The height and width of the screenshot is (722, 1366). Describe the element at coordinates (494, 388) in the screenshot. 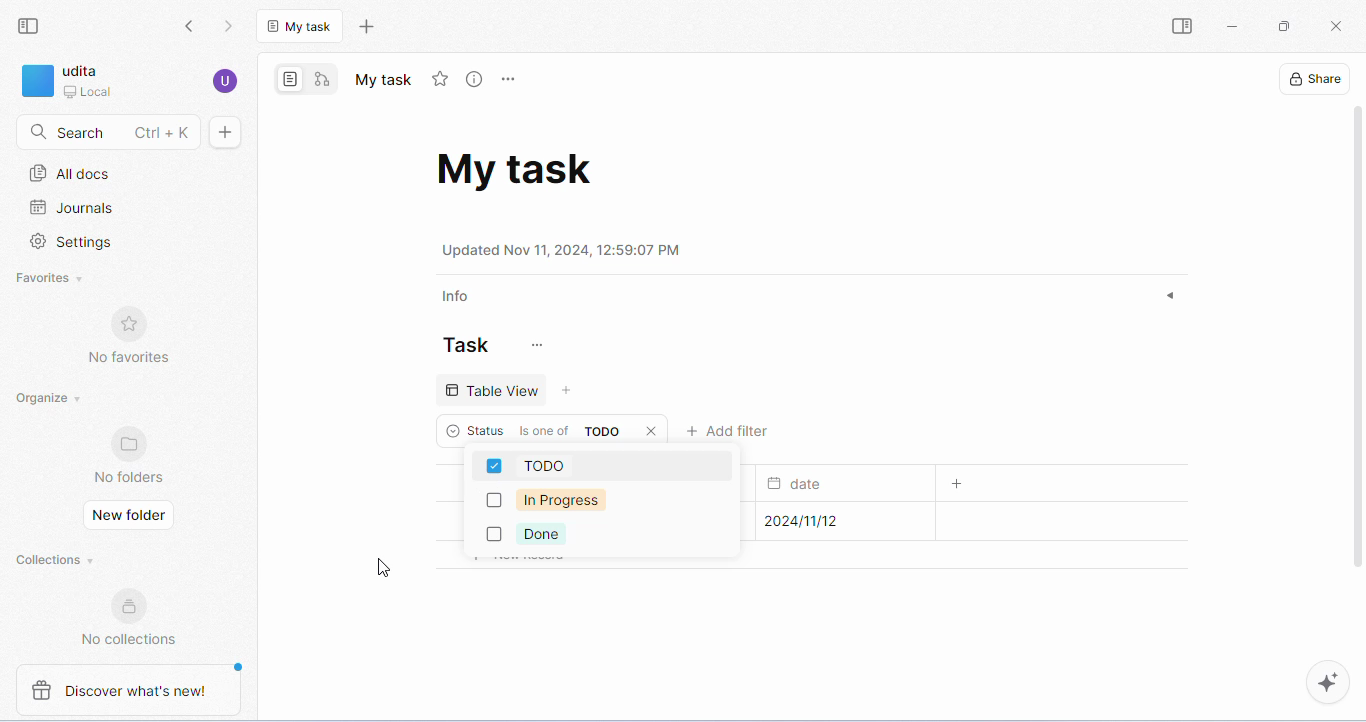

I see `table view` at that location.